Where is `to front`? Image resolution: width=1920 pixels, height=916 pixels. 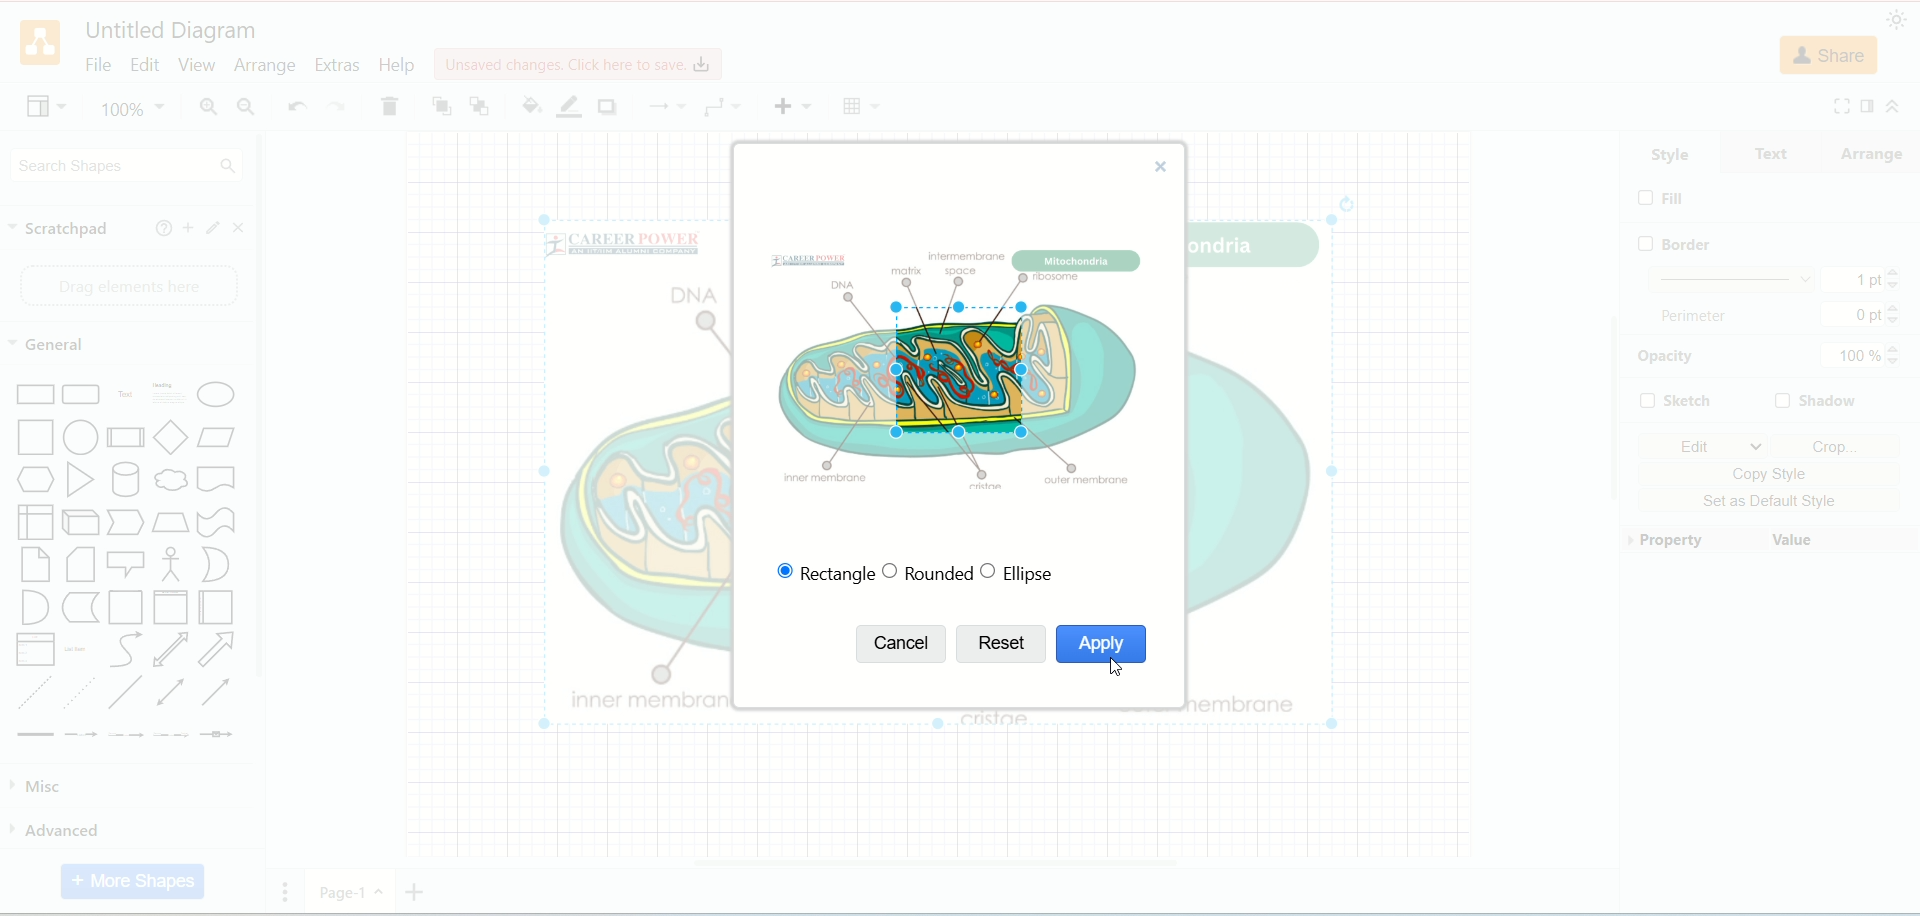 to front is located at coordinates (440, 105).